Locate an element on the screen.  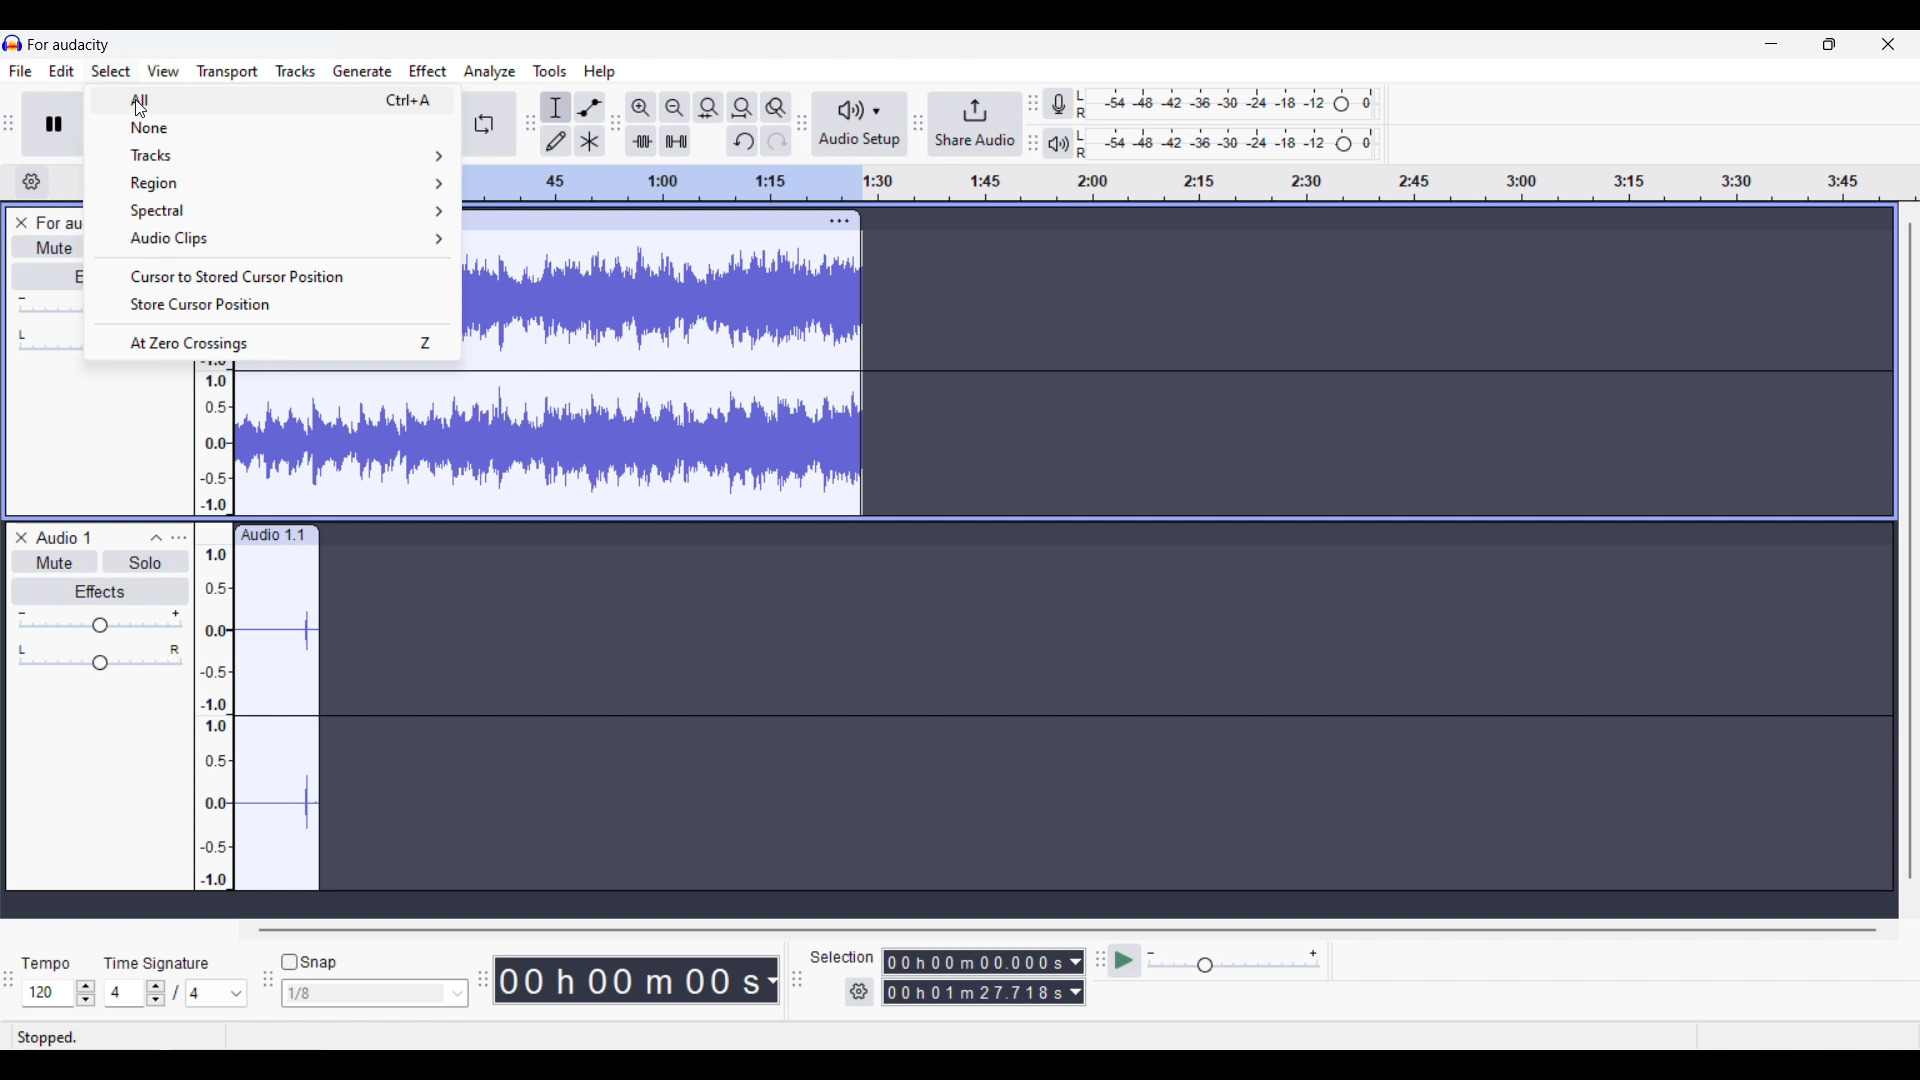
Playback speed settings is located at coordinates (1235, 960).